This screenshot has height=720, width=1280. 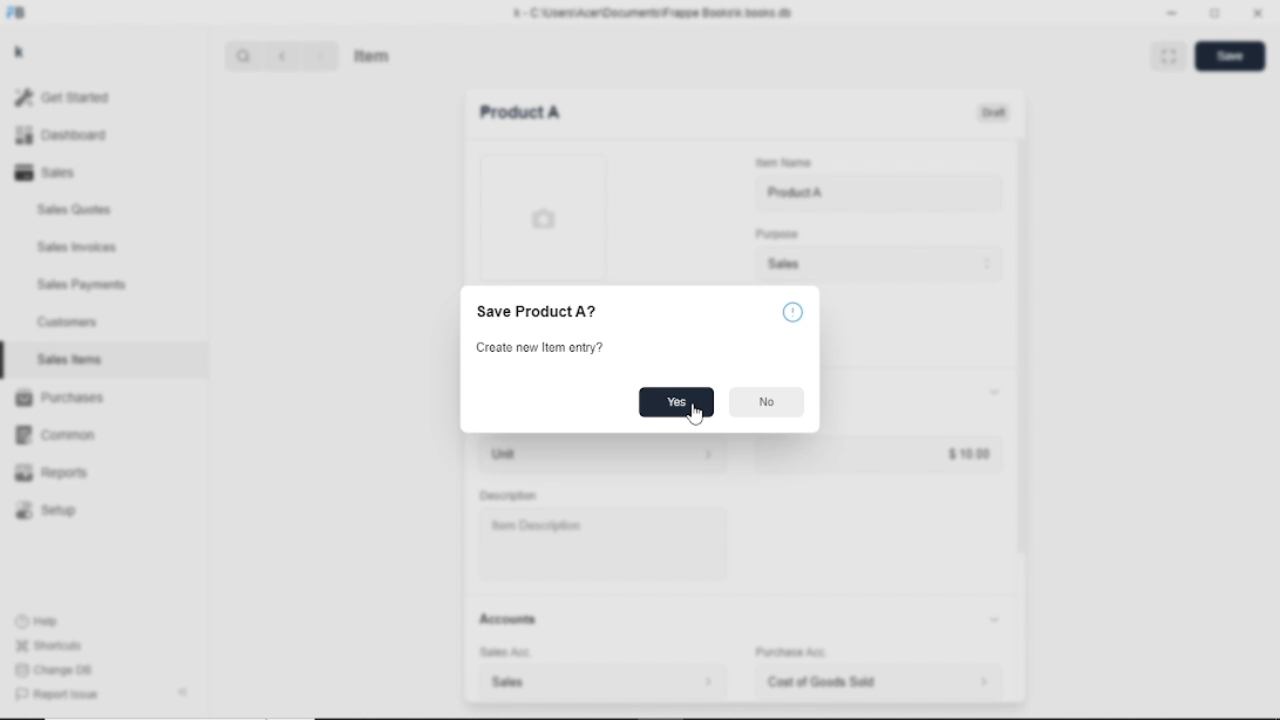 I want to click on Create New Item entry?, so click(x=542, y=347).